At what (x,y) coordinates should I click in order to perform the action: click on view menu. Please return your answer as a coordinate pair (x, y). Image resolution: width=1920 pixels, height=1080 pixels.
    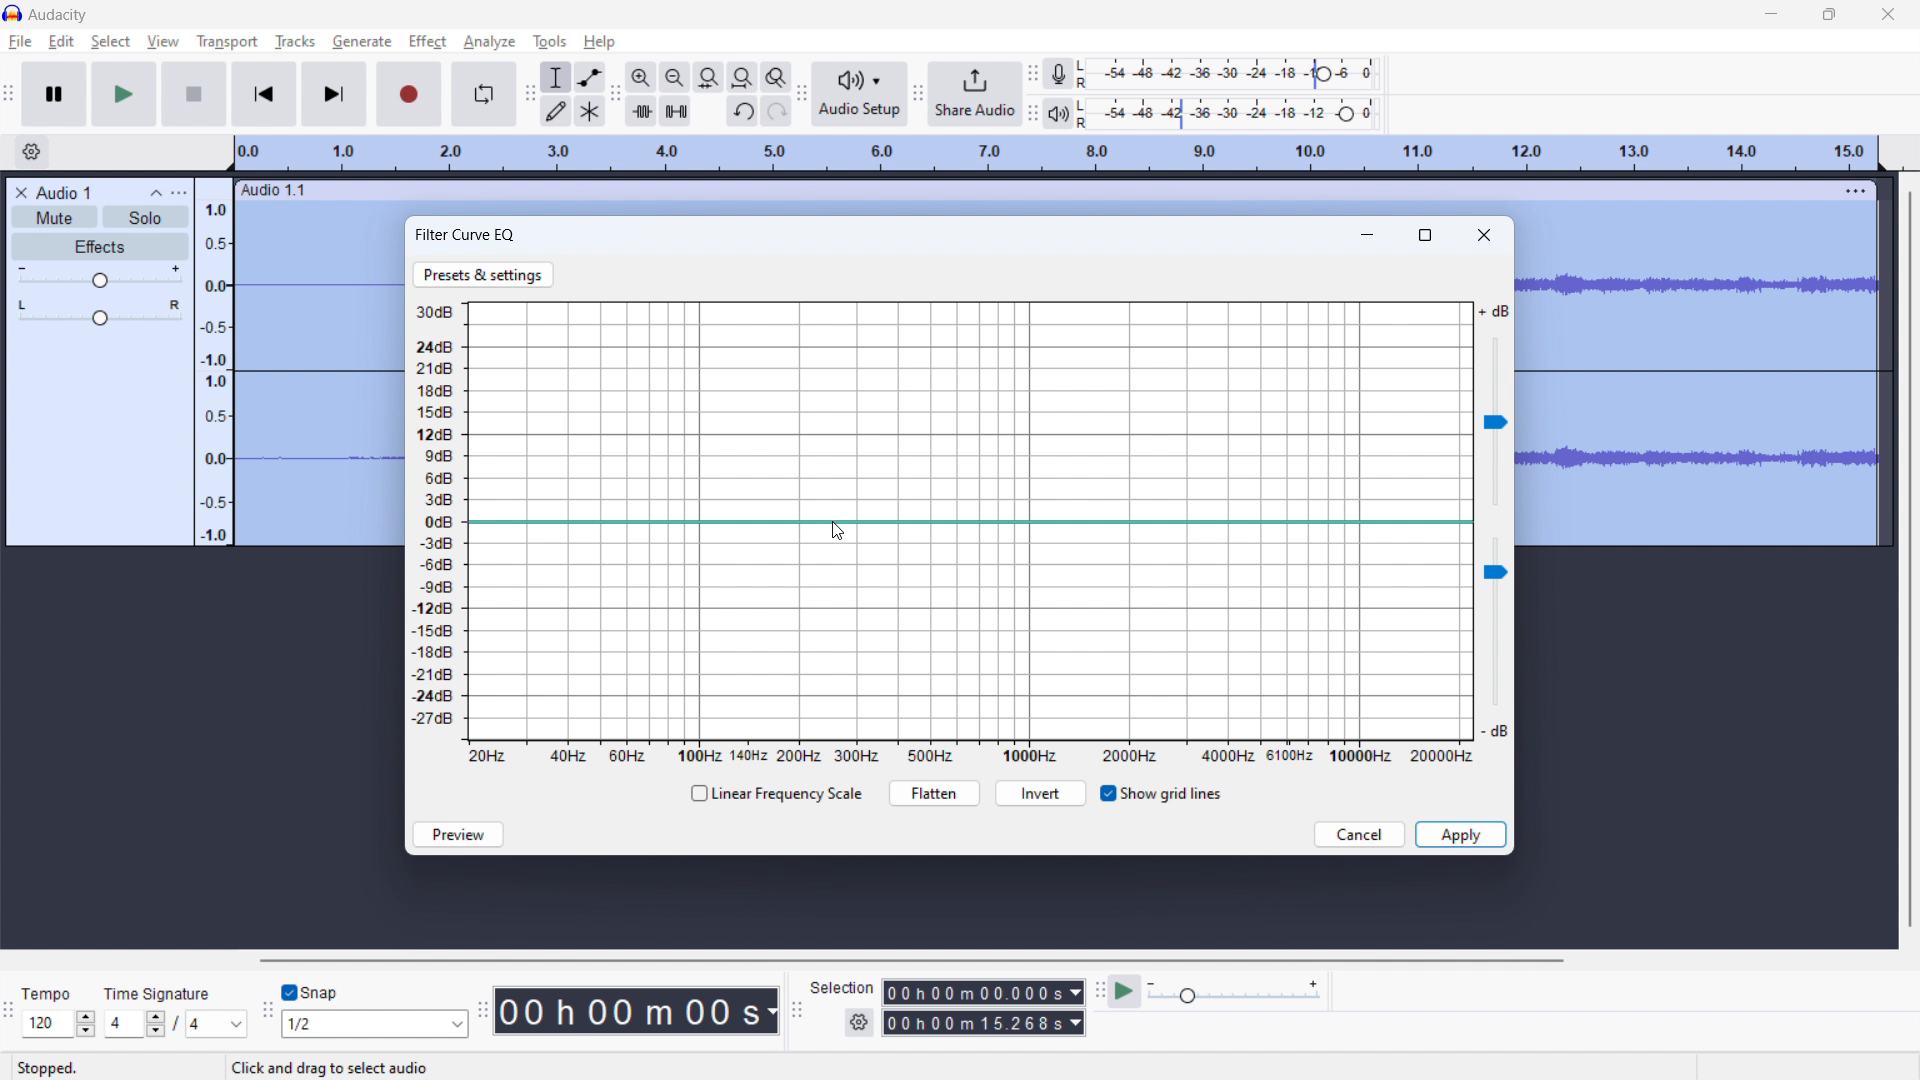
    Looking at the image, I should click on (179, 192).